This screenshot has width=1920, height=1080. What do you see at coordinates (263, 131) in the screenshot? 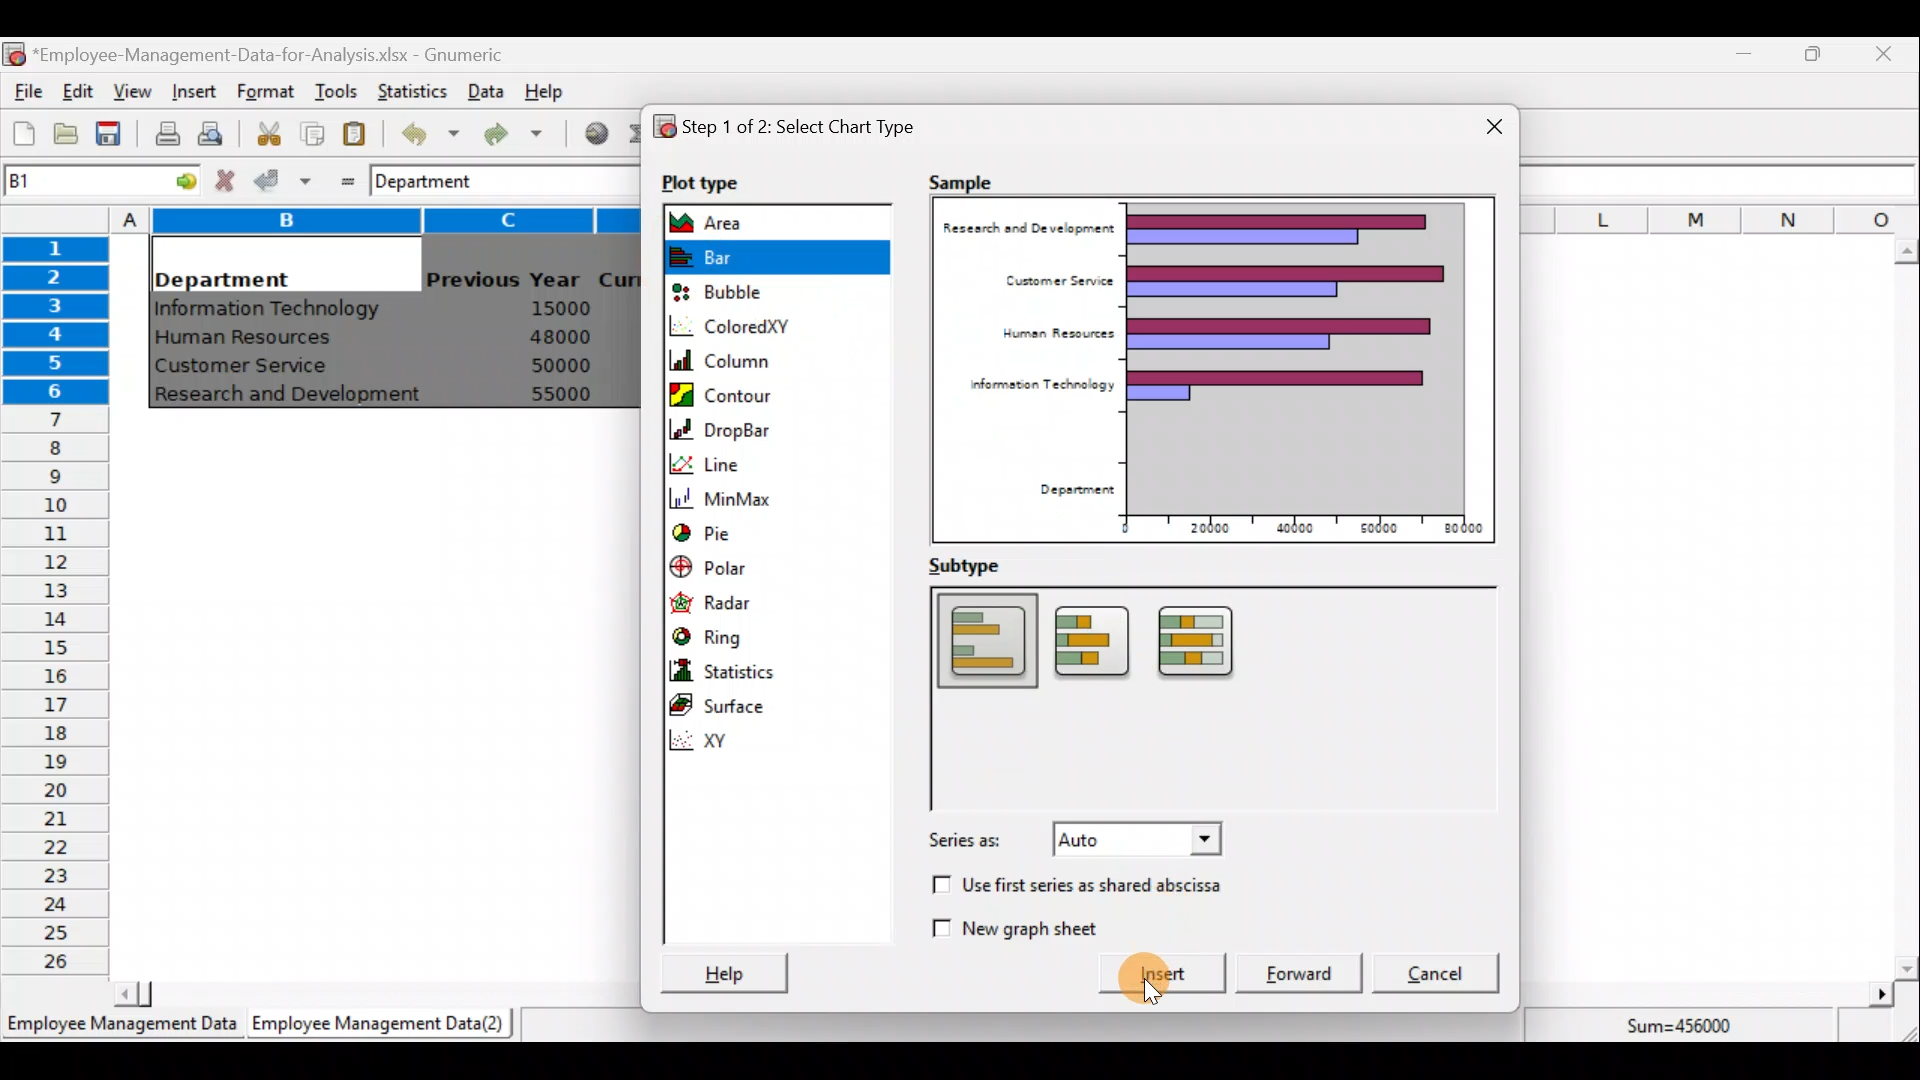
I see `Cut the selection` at bounding box center [263, 131].